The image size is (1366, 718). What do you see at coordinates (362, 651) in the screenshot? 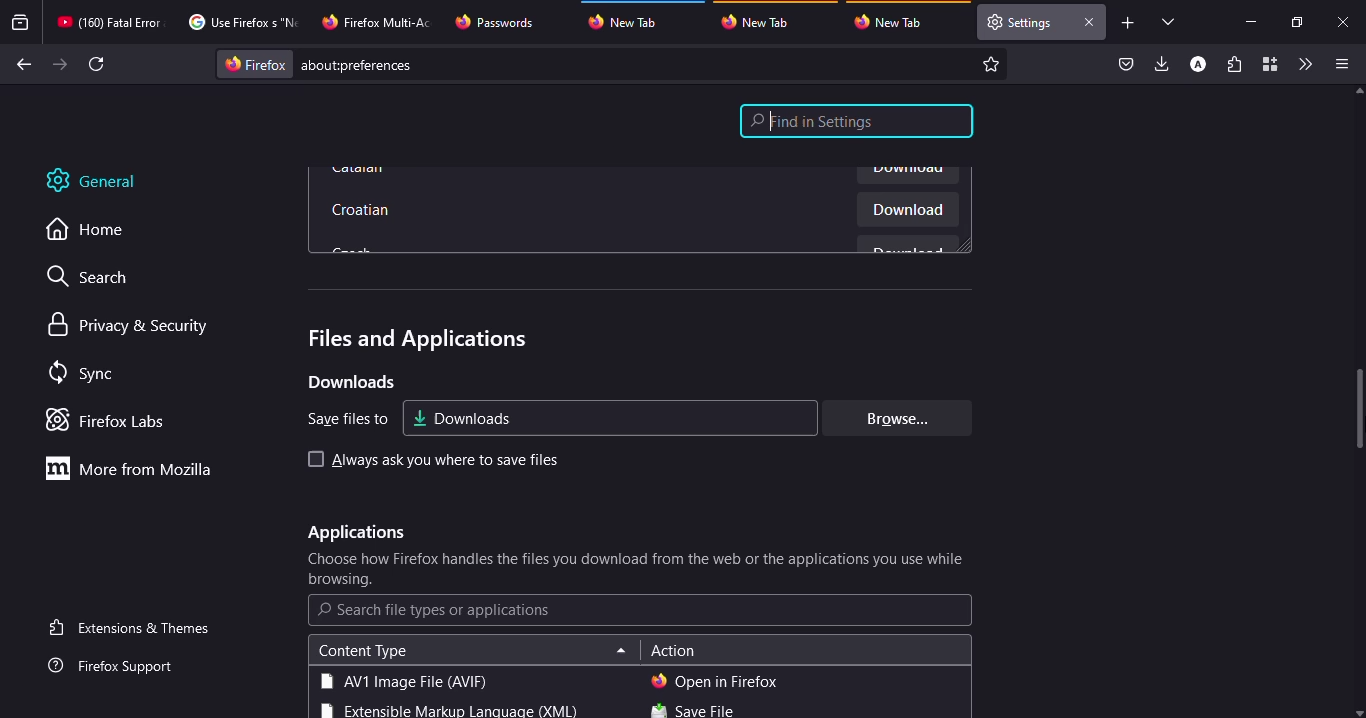
I see `content type` at bounding box center [362, 651].